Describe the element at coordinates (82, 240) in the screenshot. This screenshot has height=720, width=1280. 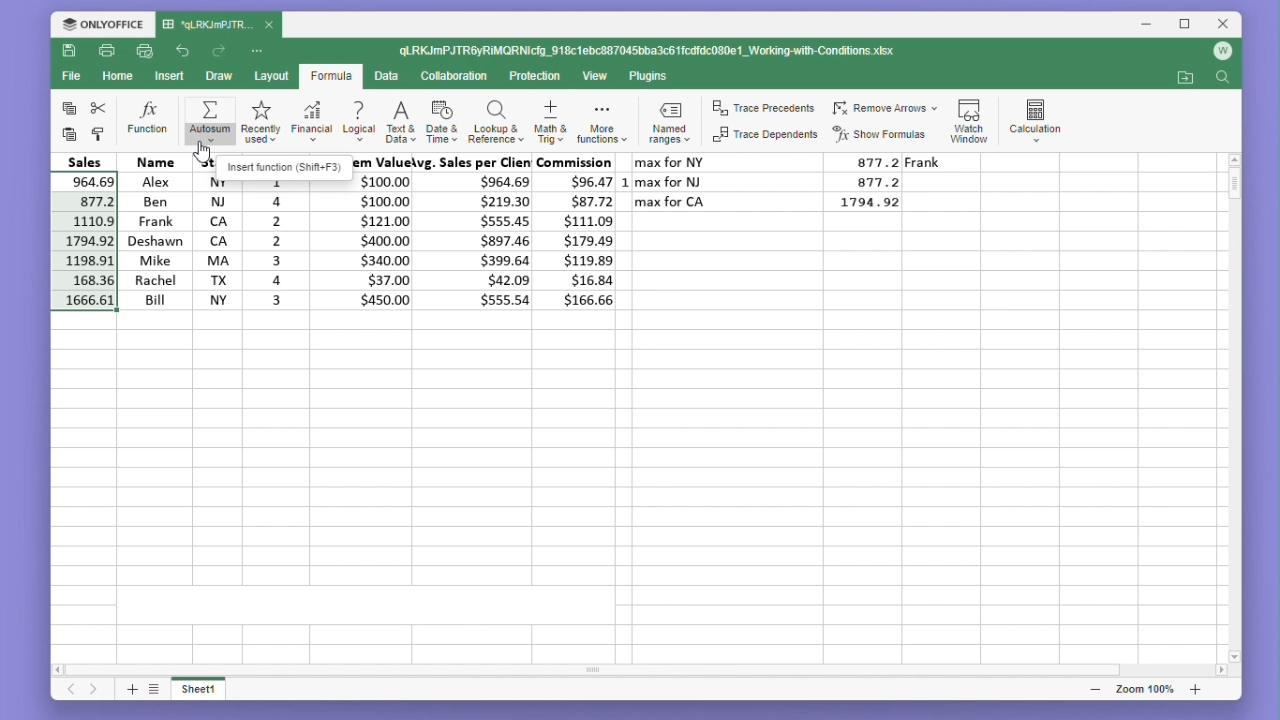
I see `Selected cells` at that location.